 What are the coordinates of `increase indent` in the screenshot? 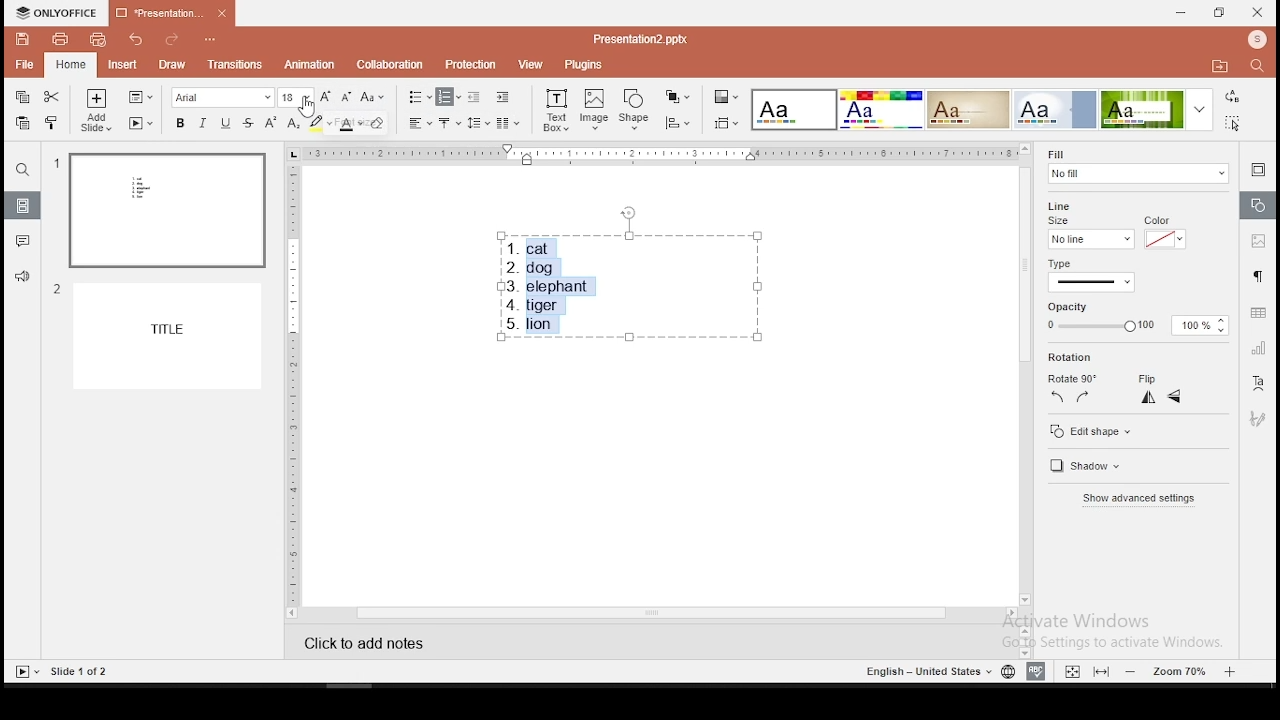 It's located at (504, 98).